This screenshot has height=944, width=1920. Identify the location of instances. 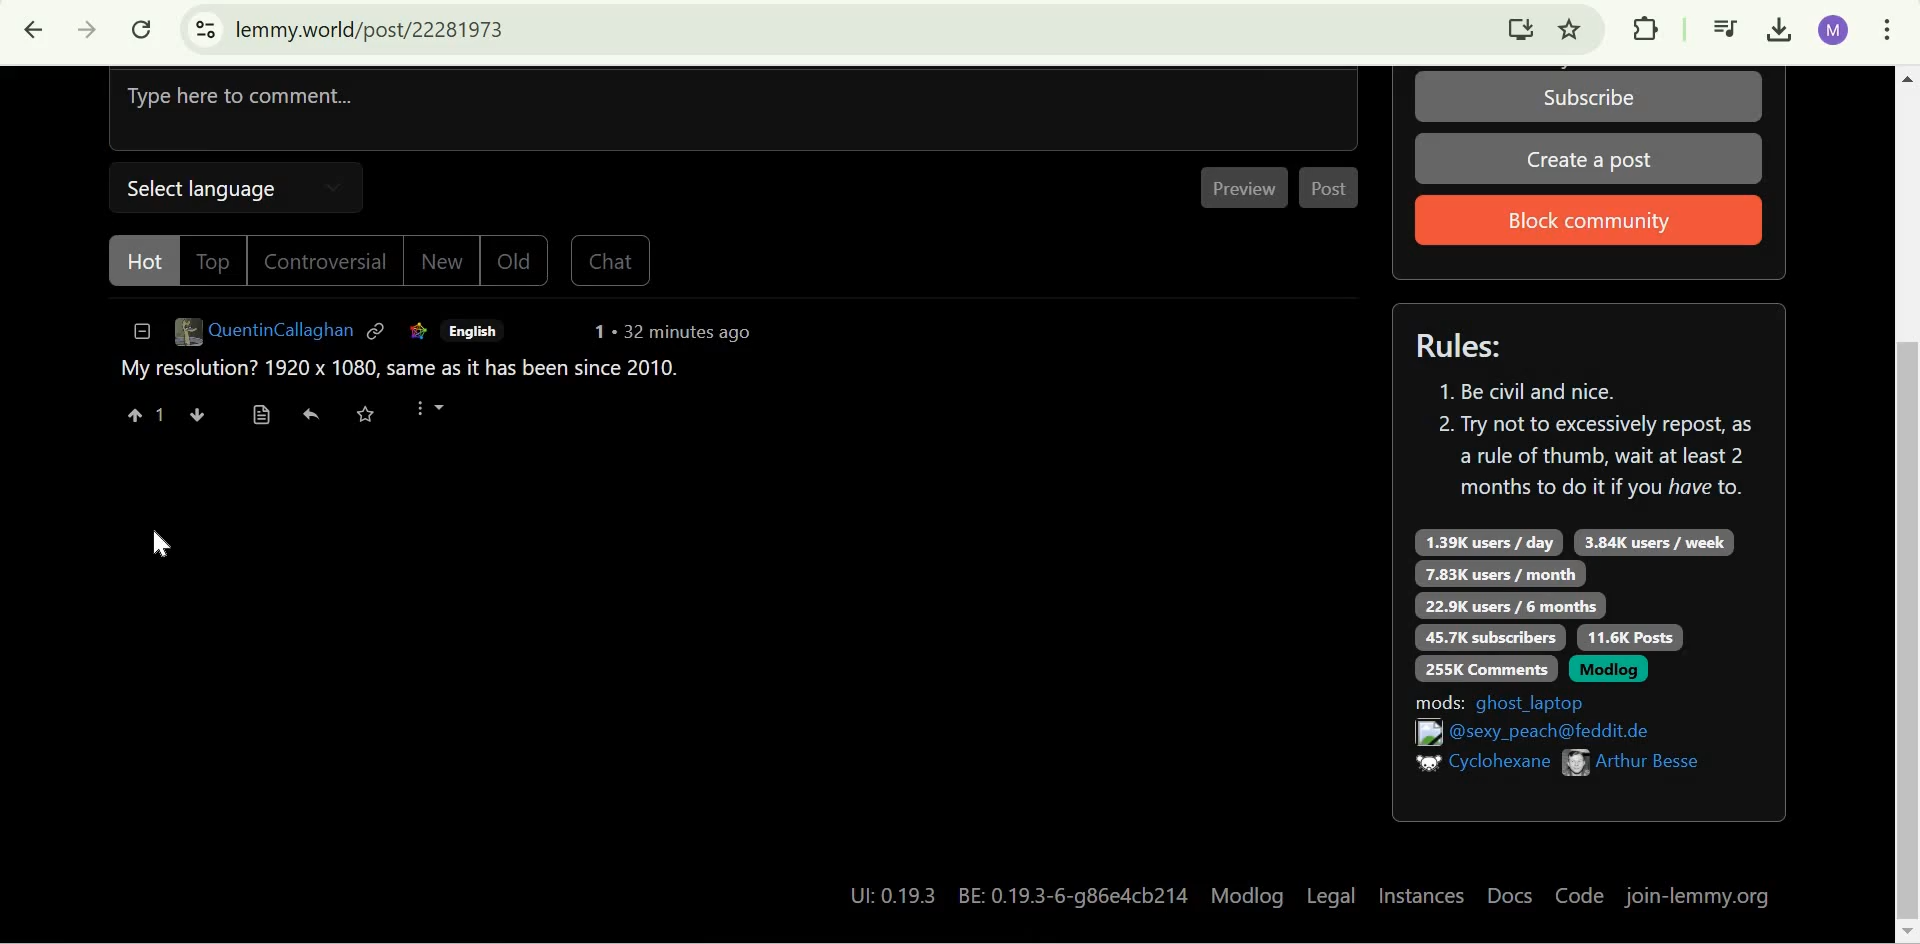
(1422, 898).